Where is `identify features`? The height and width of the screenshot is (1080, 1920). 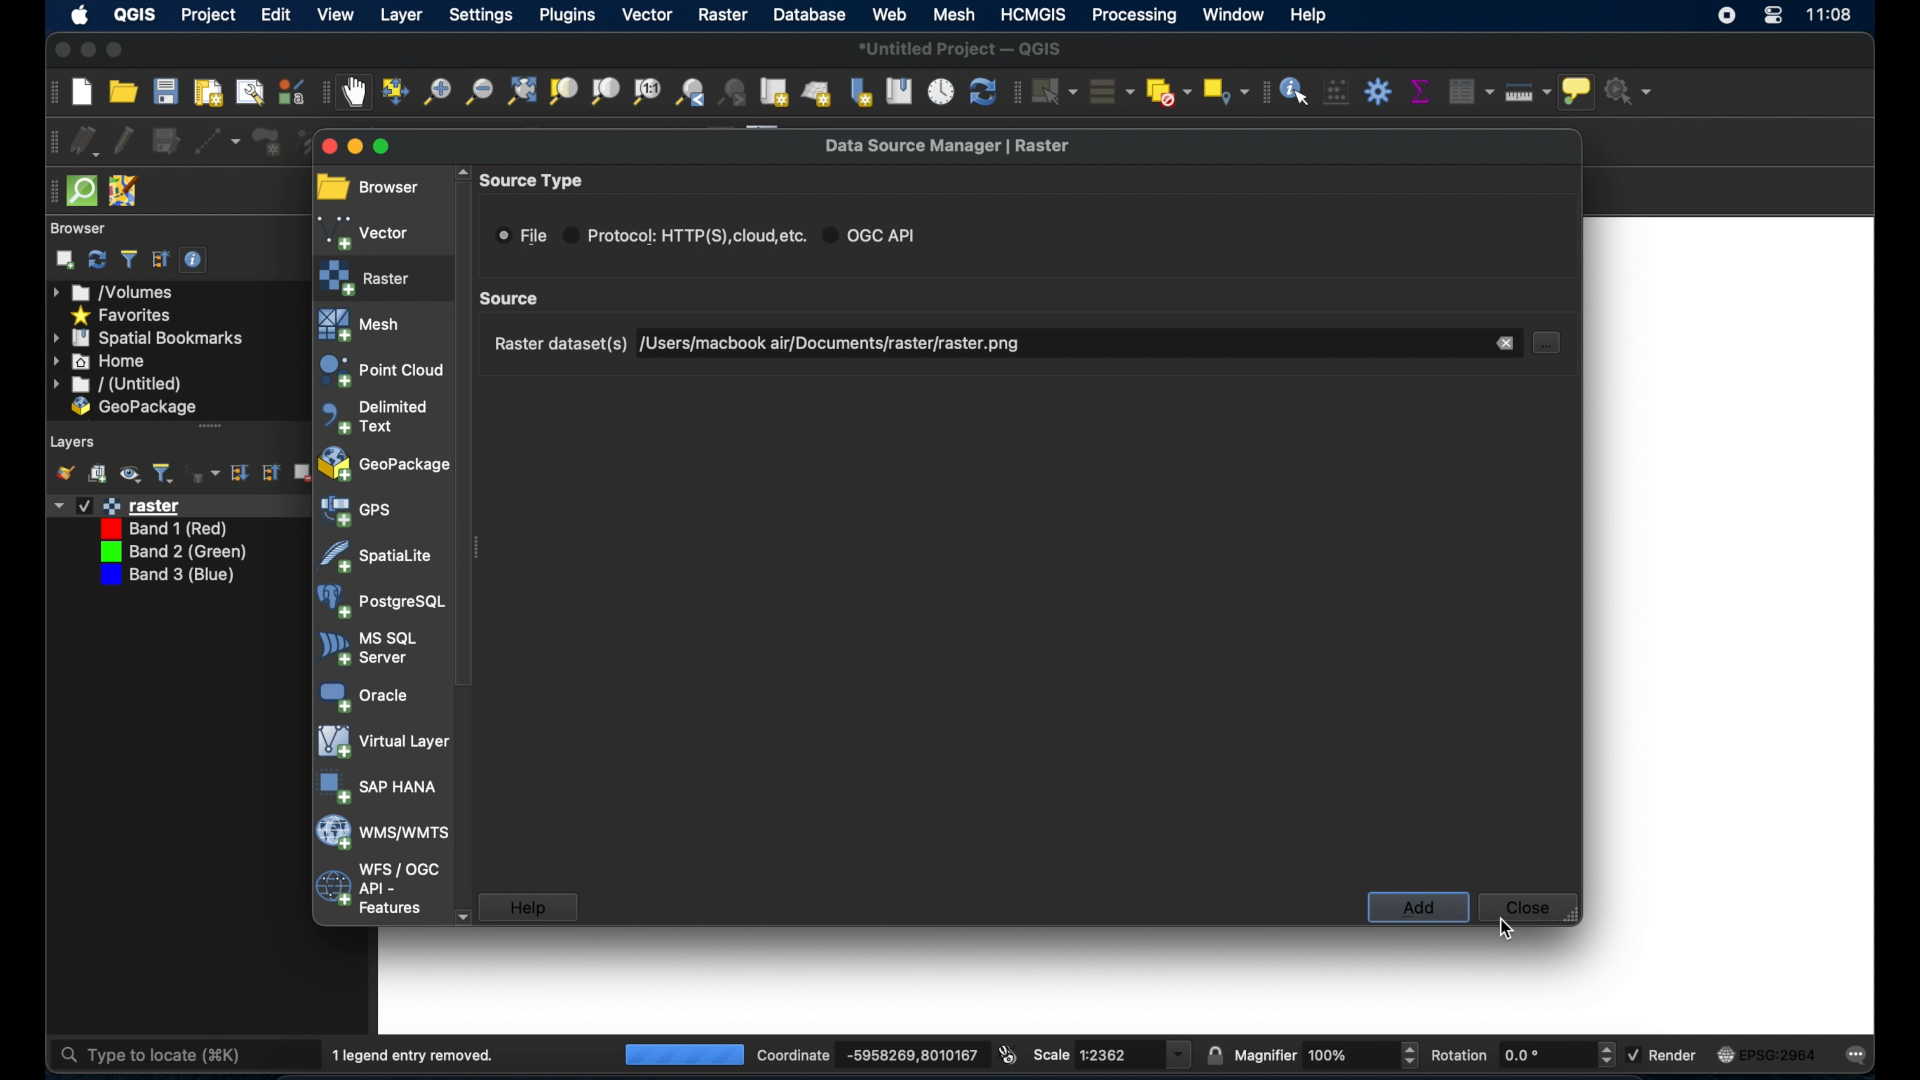
identify features is located at coordinates (1295, 90).